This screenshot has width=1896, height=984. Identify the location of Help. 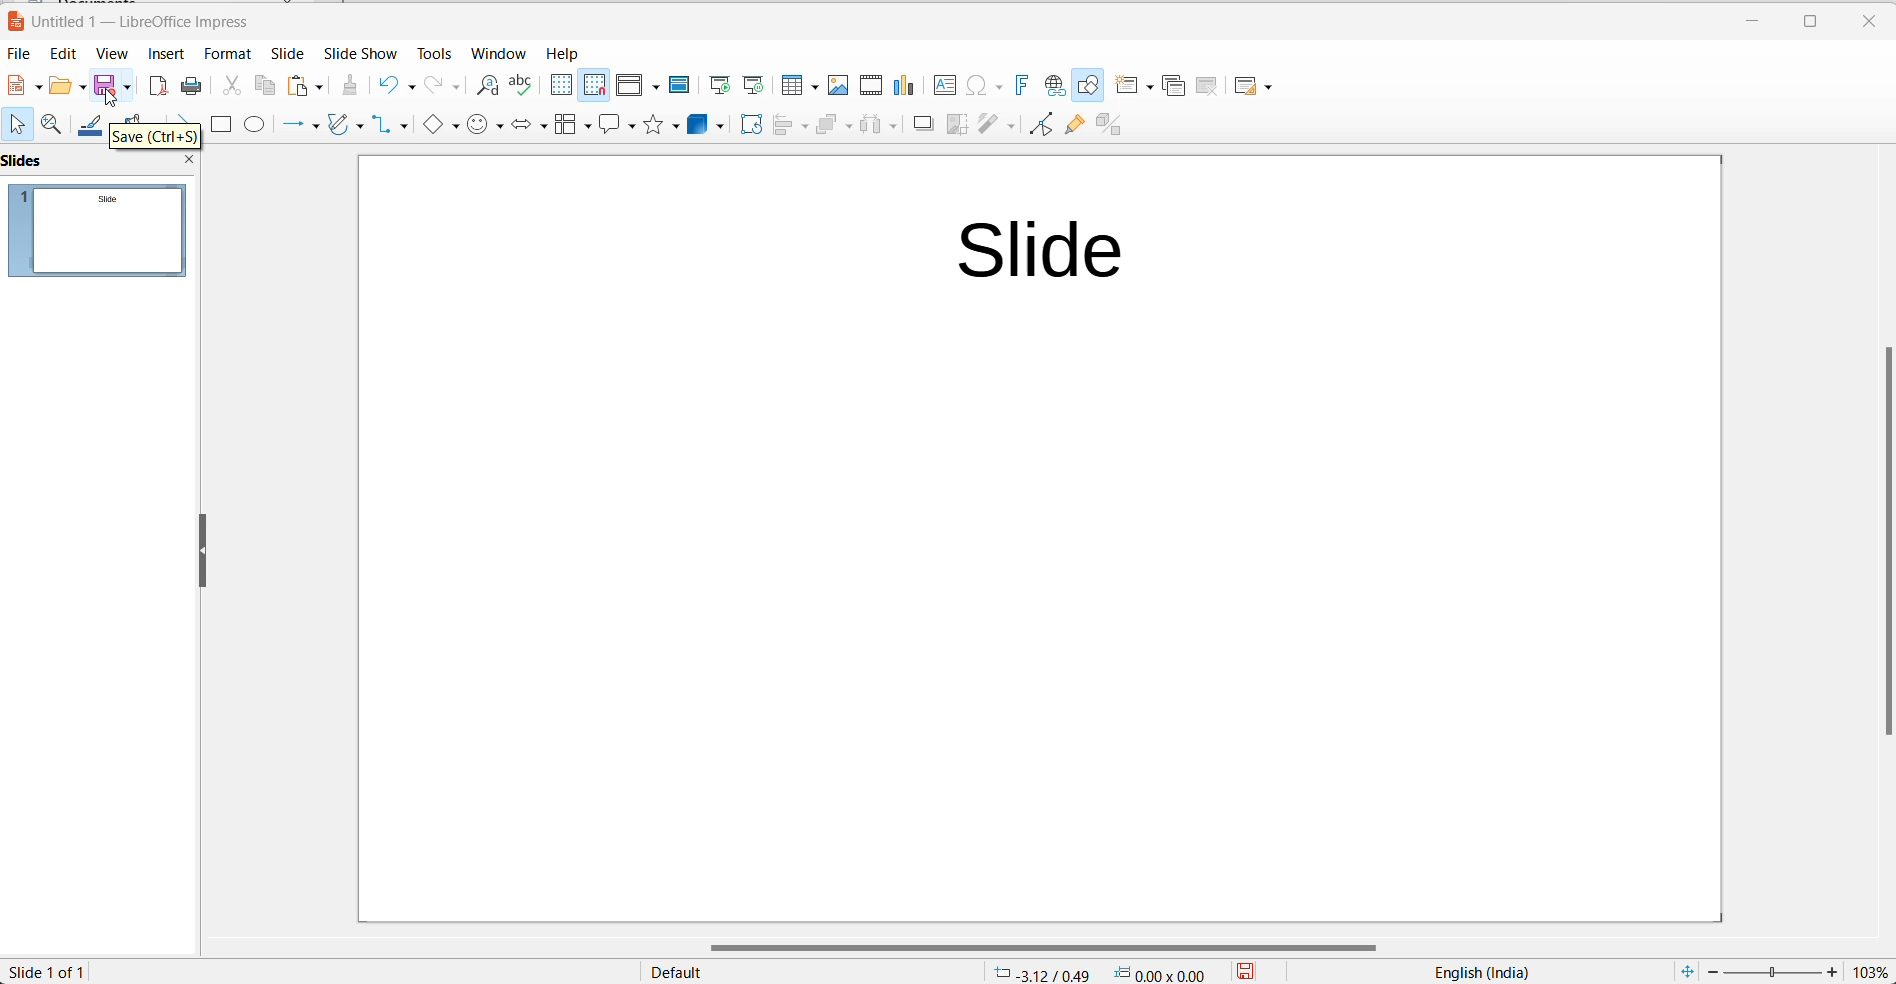
(568, 53).